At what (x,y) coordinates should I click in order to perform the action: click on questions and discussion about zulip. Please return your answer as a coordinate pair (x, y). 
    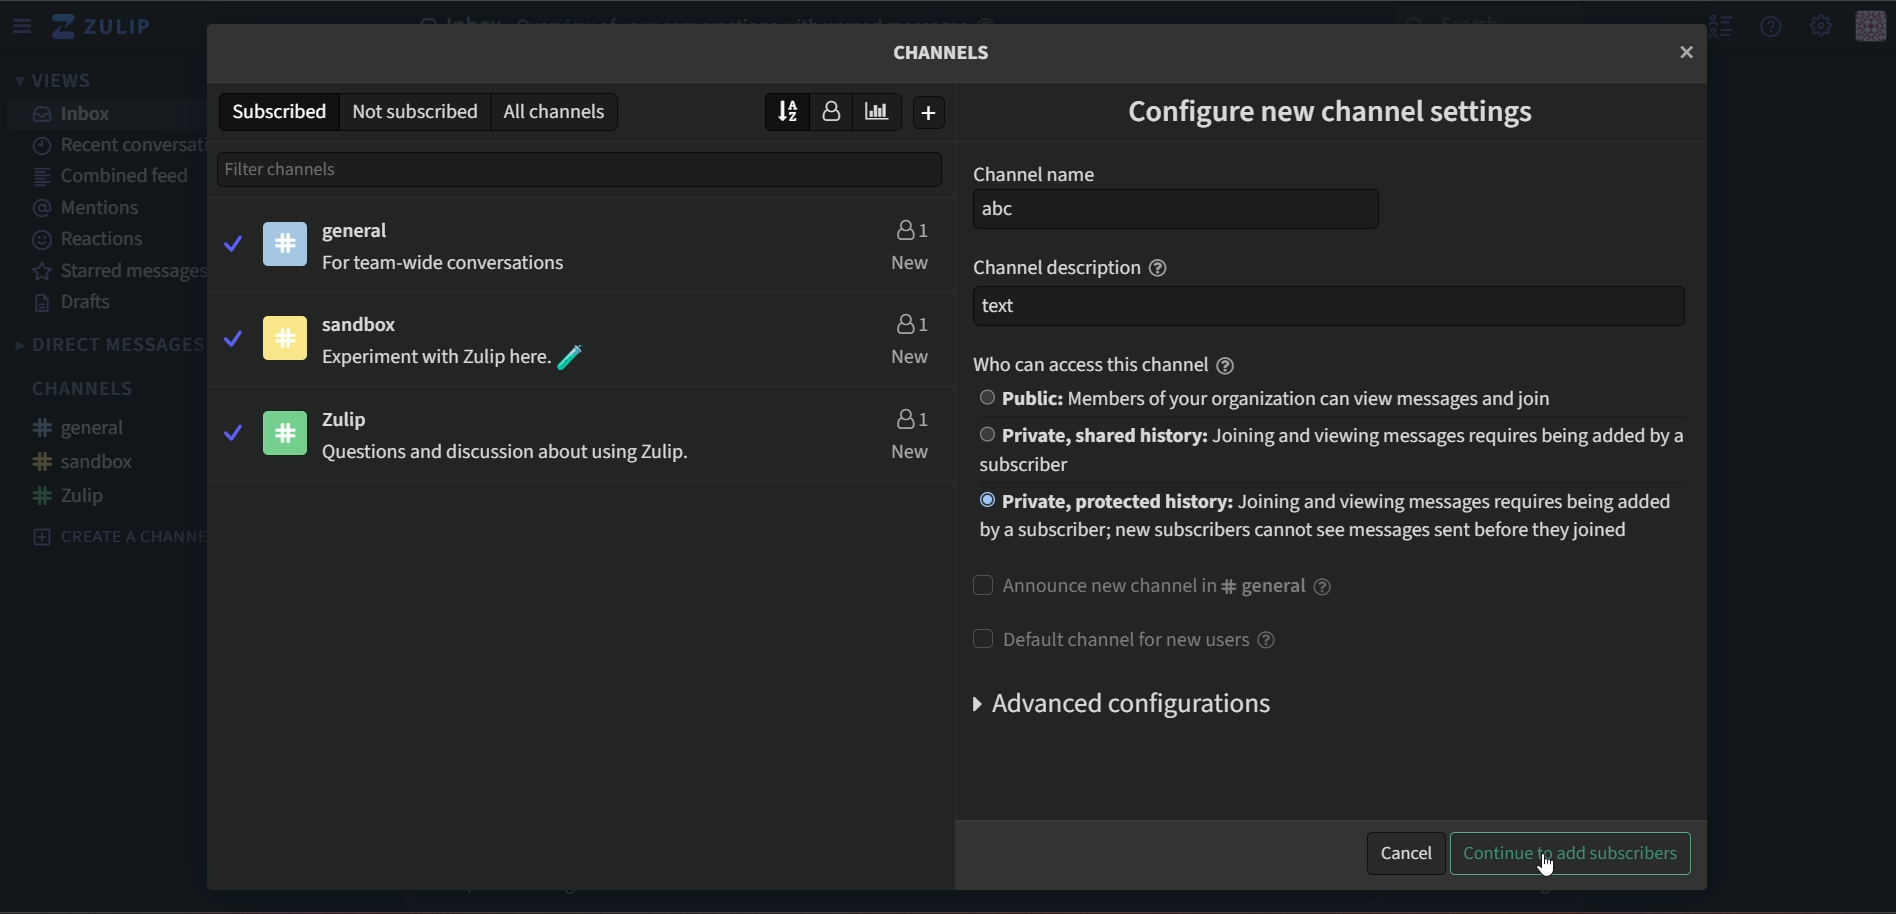
    Looking at the image, I should click on (501, 455).